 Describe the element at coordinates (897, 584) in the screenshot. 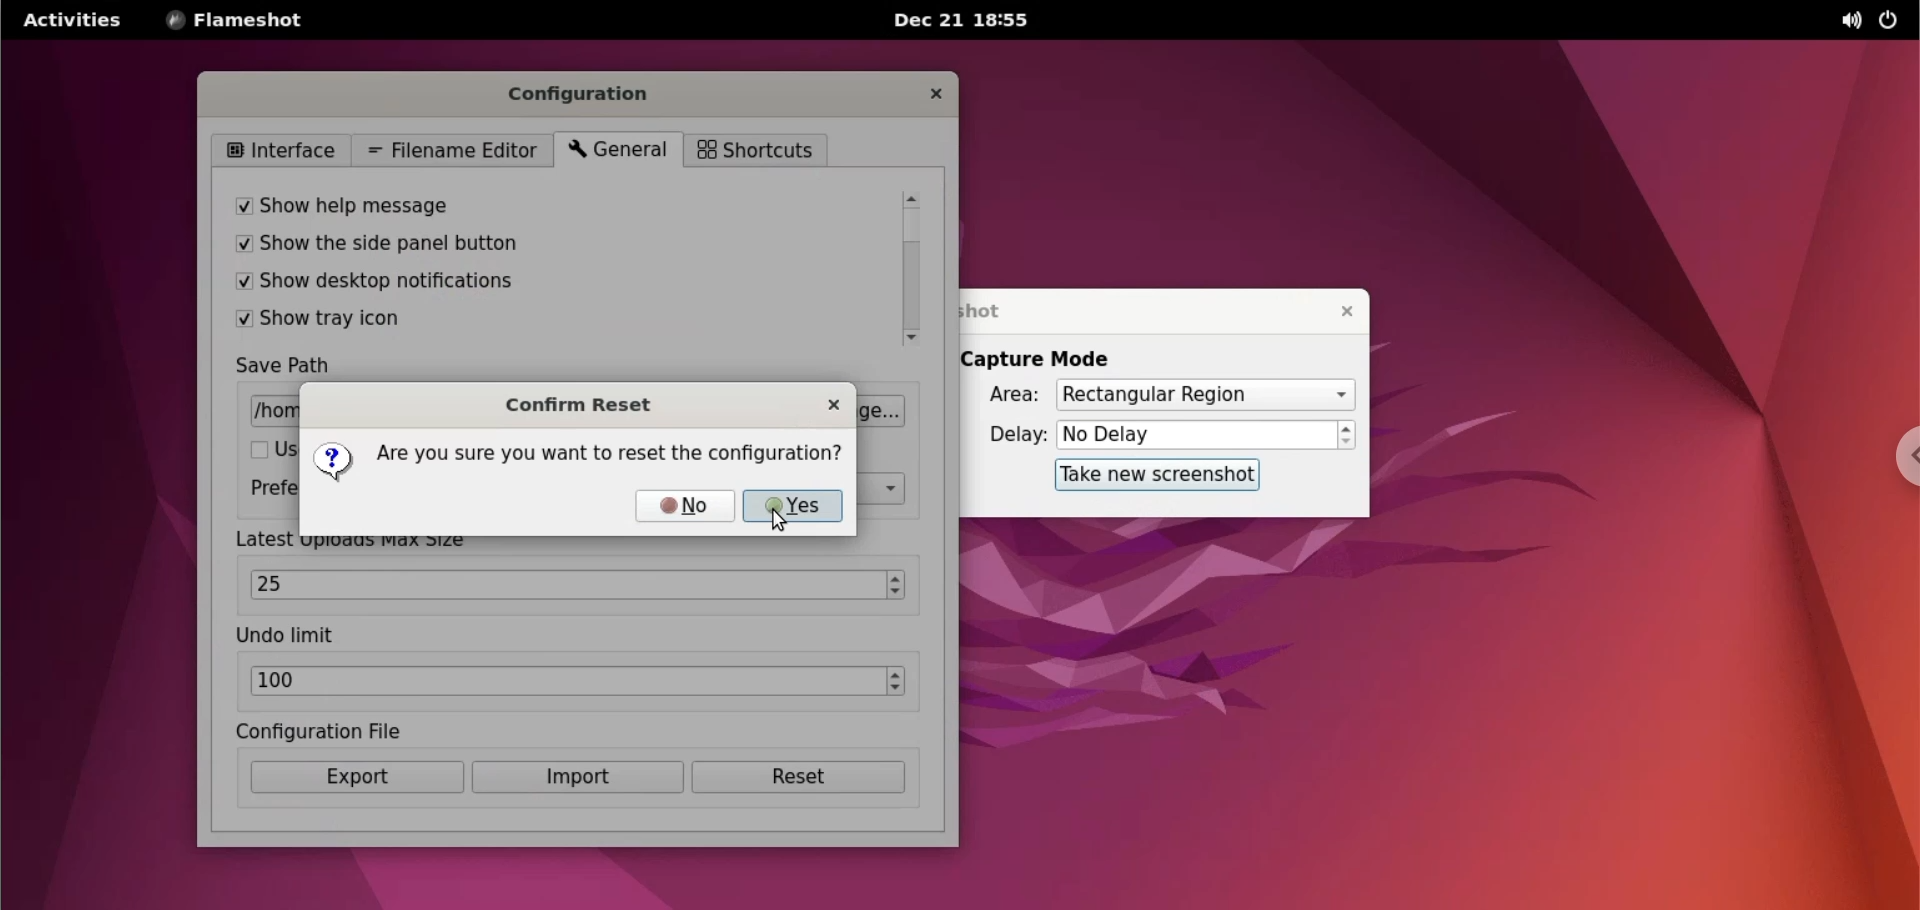

I see `increment or decrement upload max size` at that location.